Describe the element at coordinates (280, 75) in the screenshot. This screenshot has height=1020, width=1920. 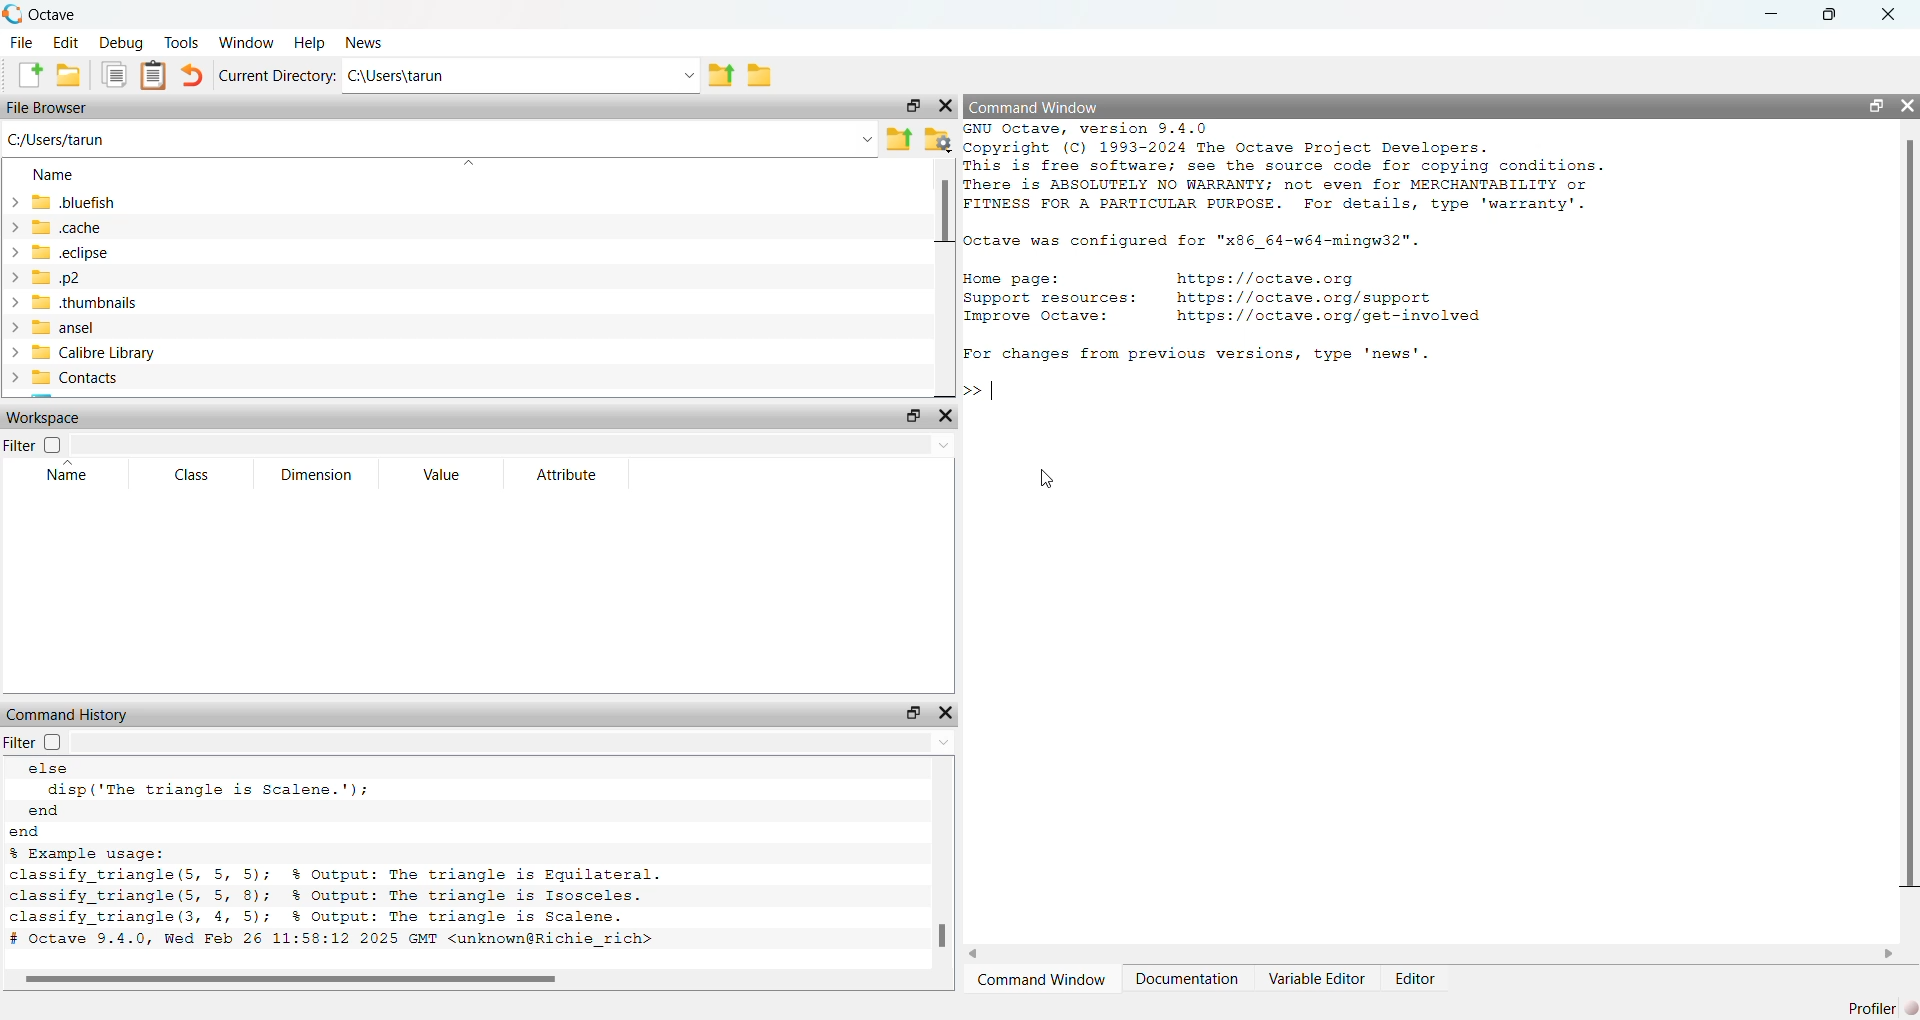
I see `current directory` at that location.